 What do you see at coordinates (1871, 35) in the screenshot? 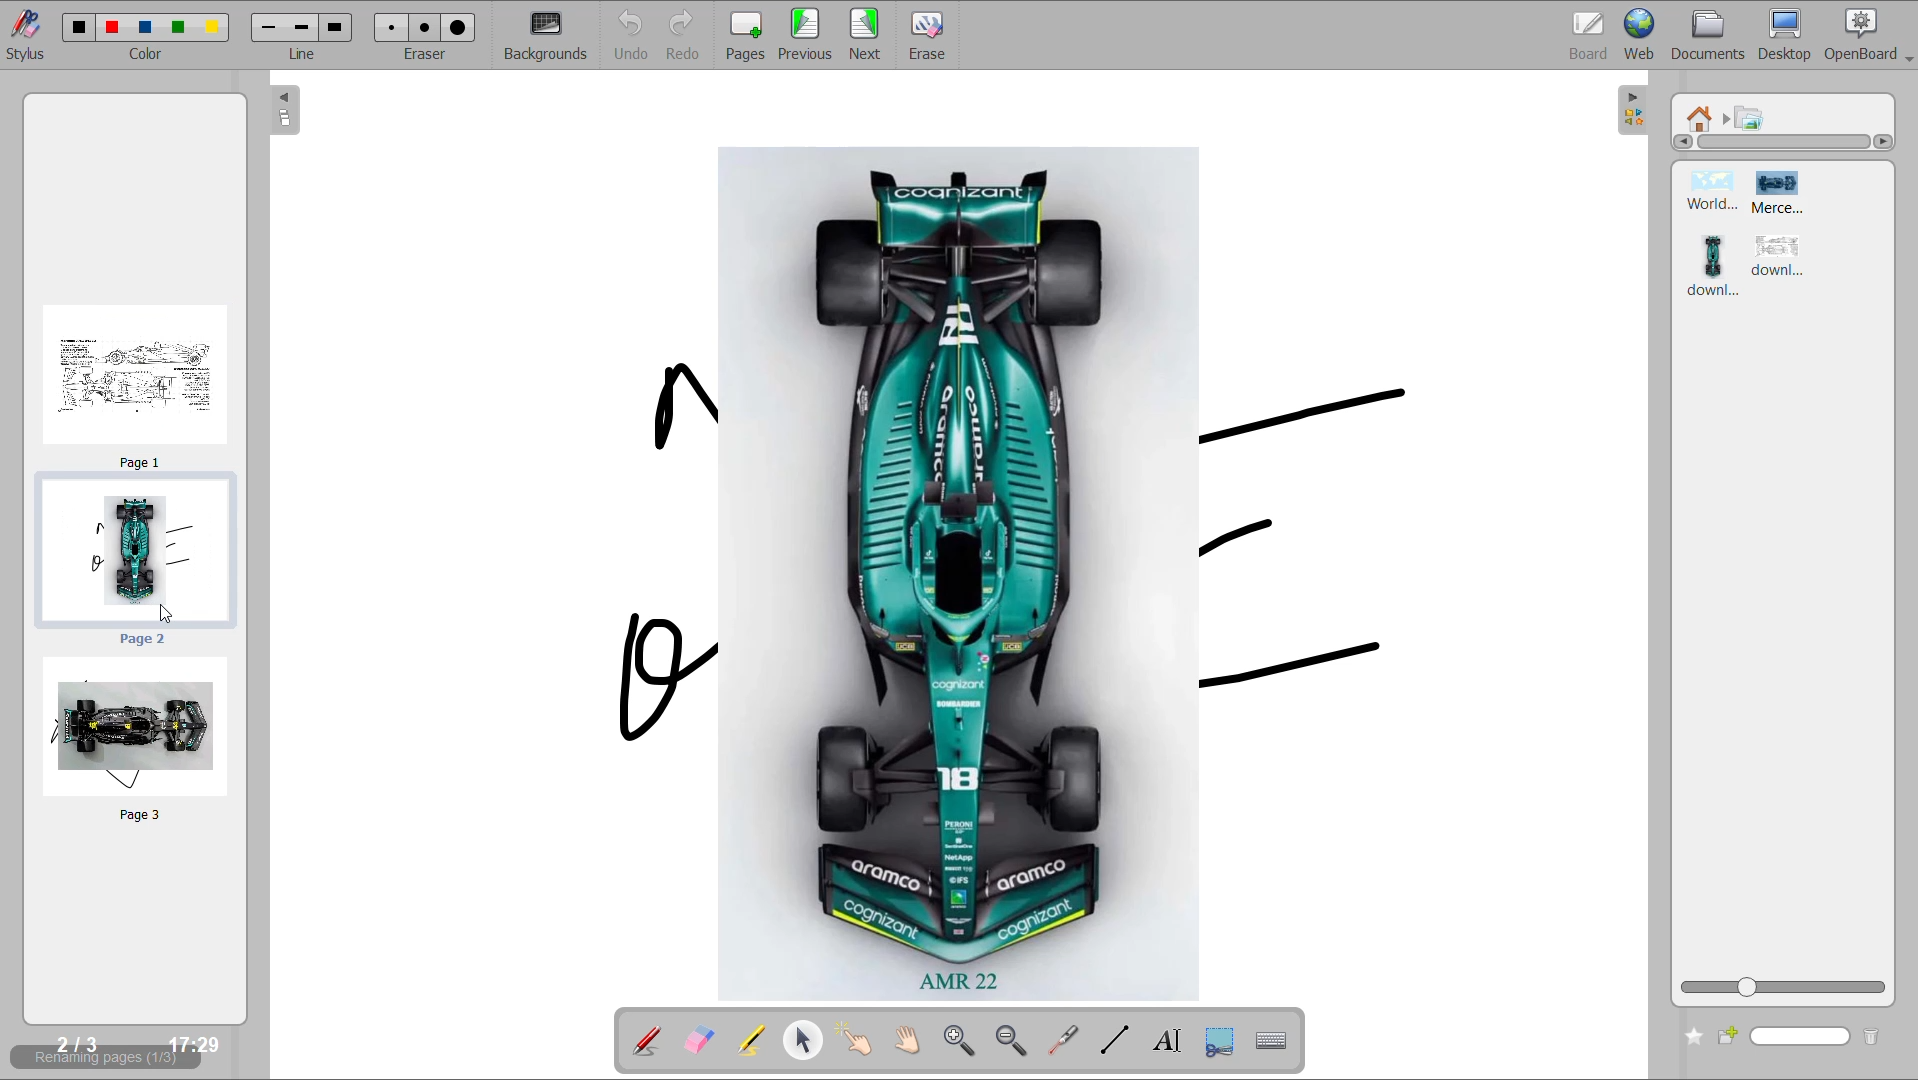
I see `openboard` at bounding box center [1871, 35].